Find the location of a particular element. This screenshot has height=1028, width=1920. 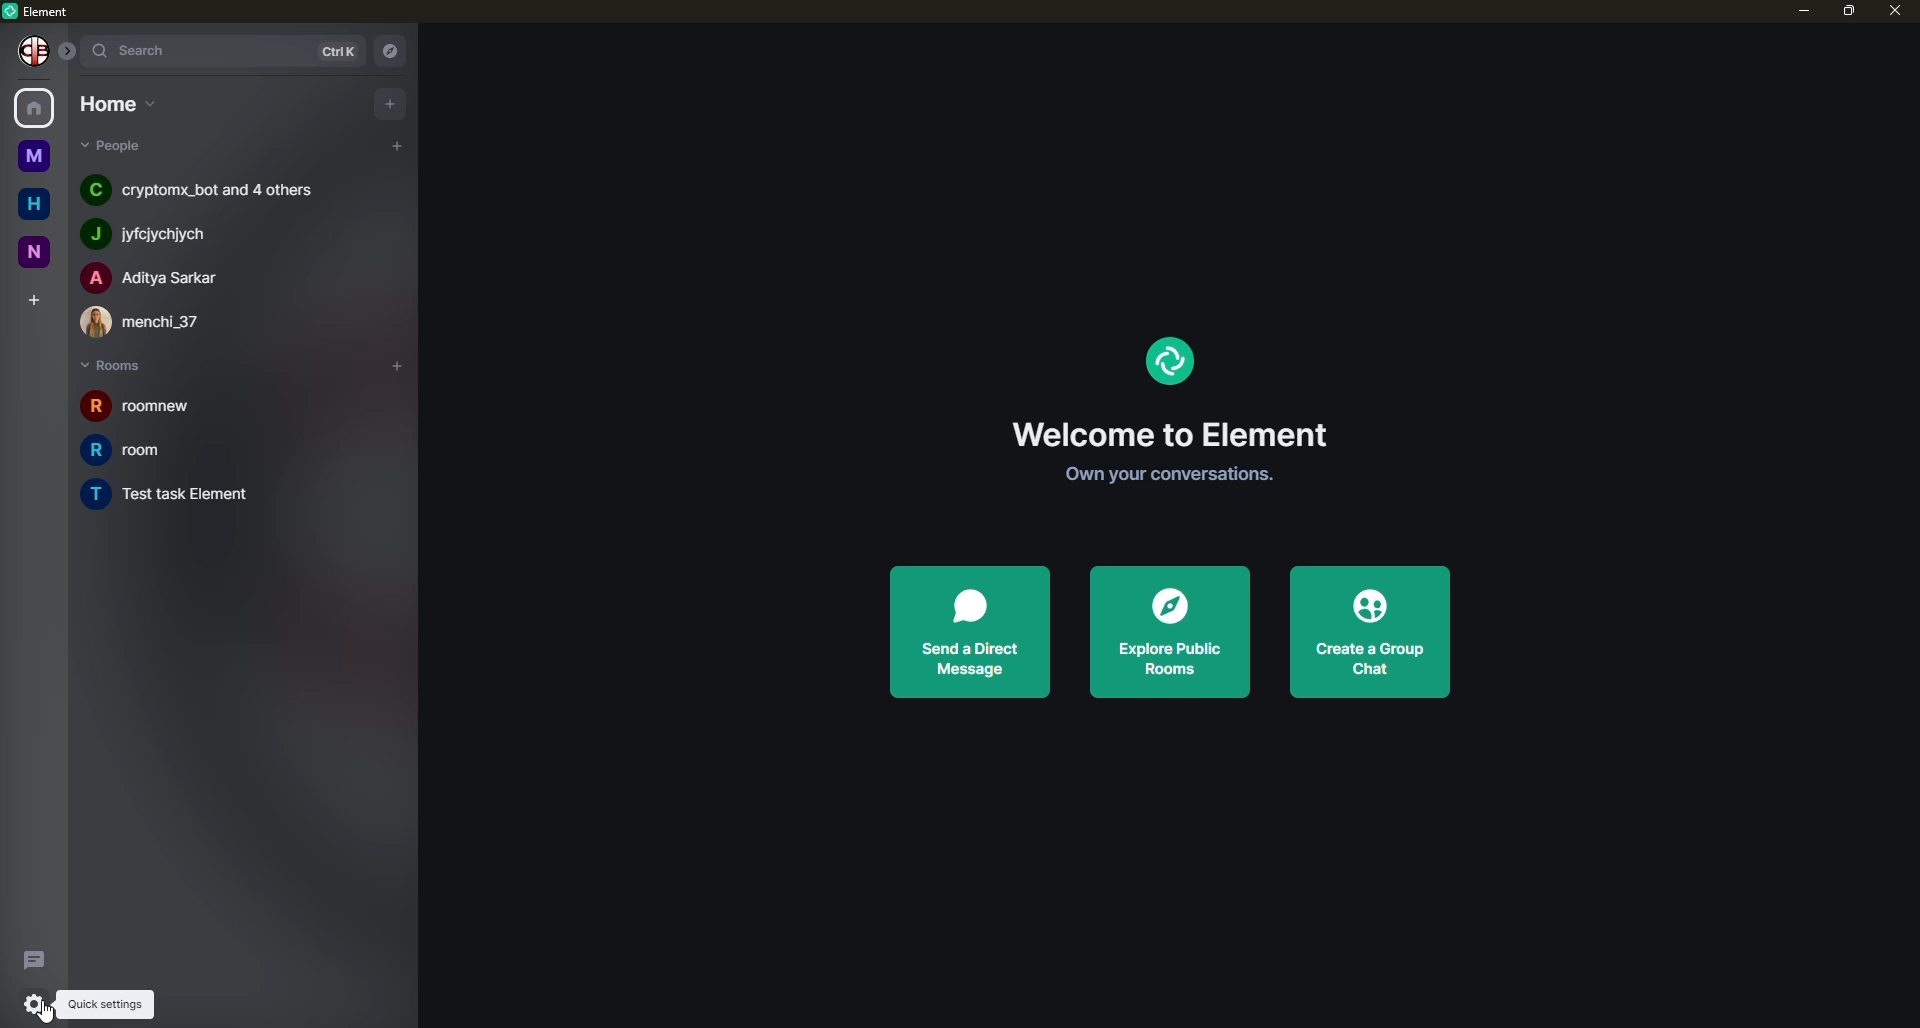

home is located at coordinates (37, 106).